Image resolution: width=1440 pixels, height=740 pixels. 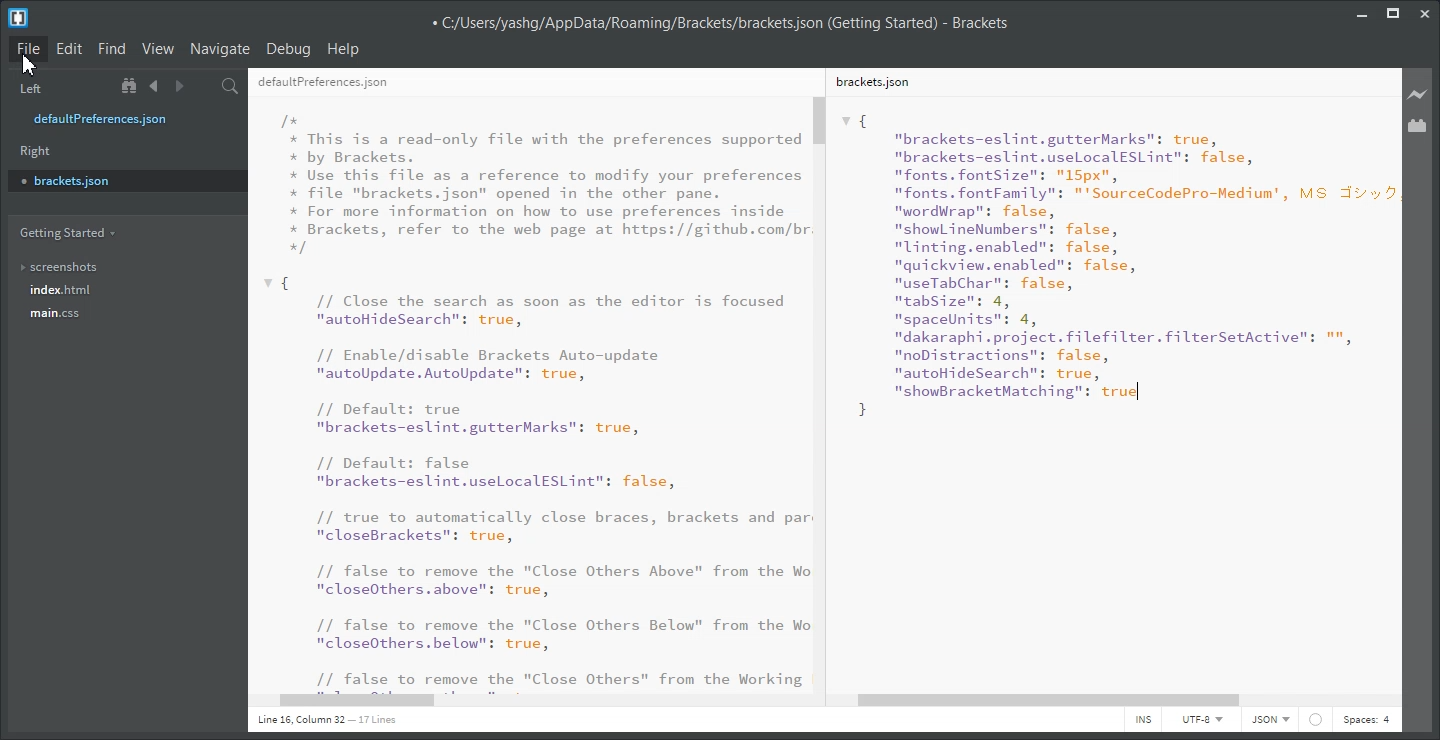 What do you see at coordinates (231, 86) in the screenshot?
I see `Find in files` at bounding box center [231, 86].